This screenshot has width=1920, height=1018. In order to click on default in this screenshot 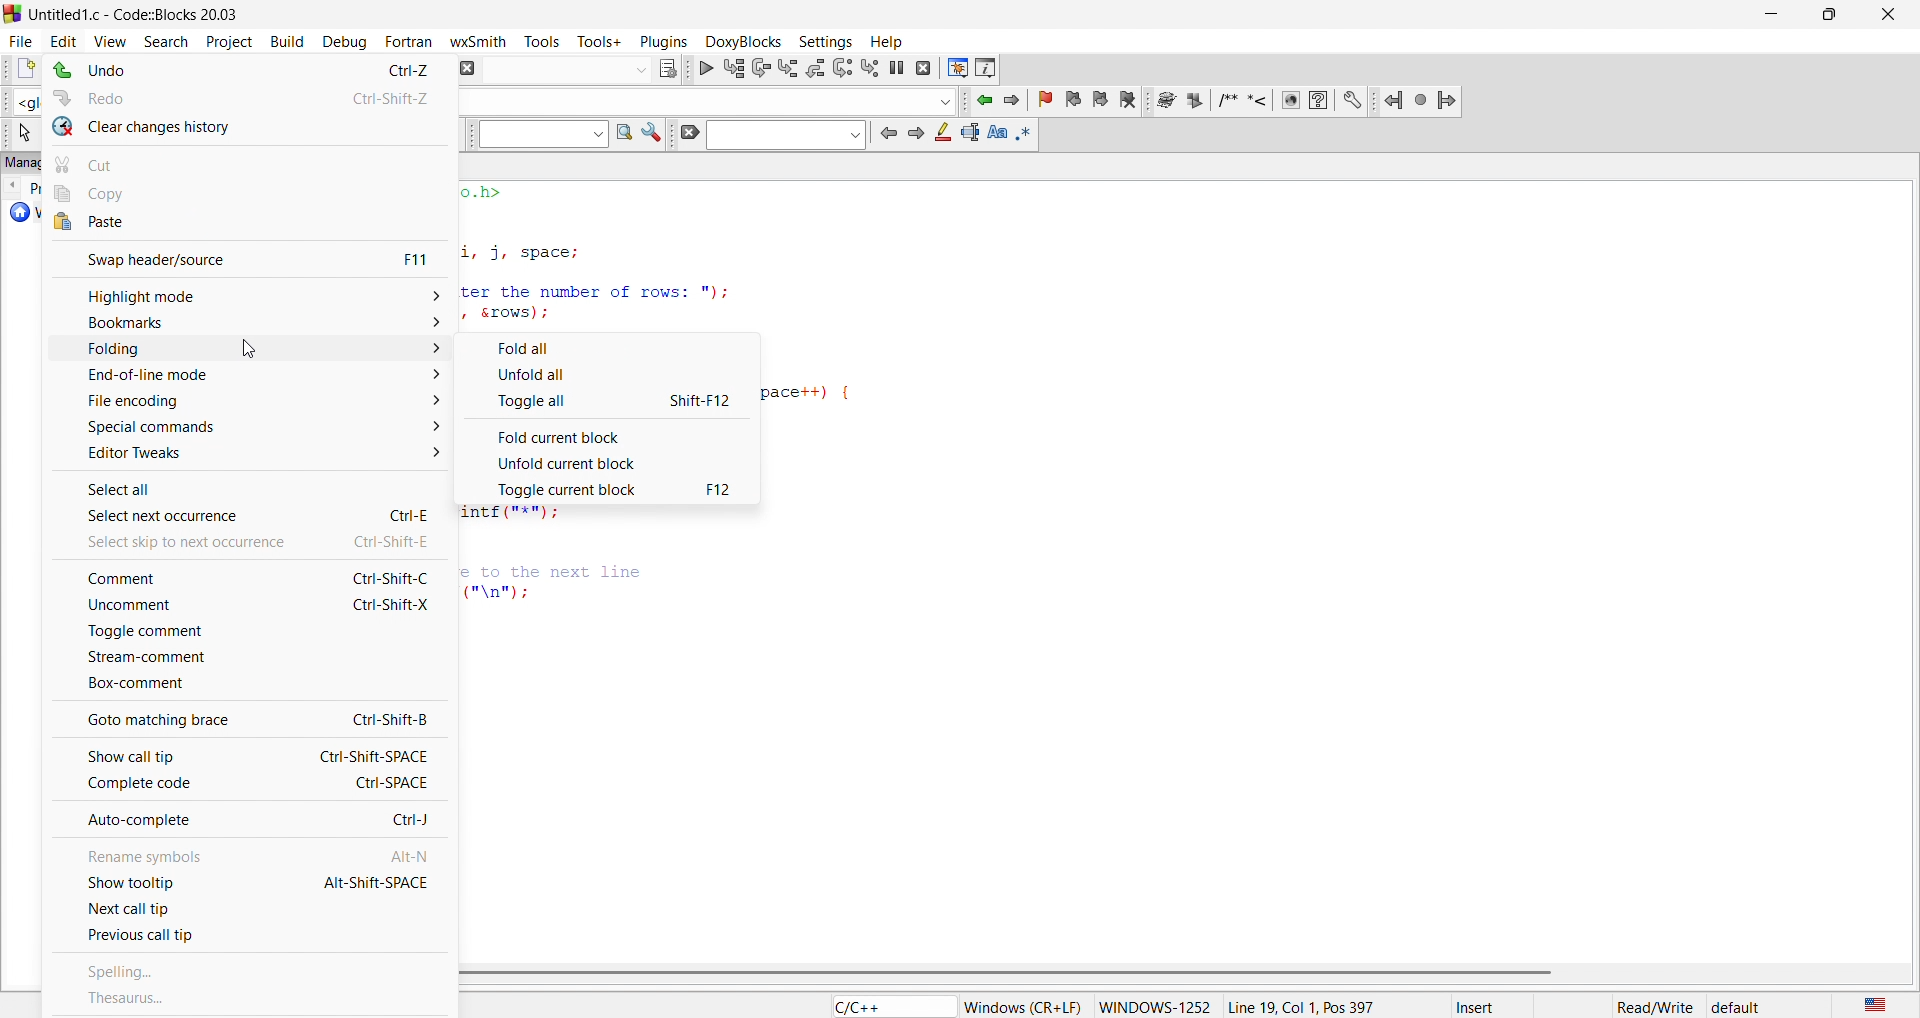, I will do `click(1737, 1007)`.